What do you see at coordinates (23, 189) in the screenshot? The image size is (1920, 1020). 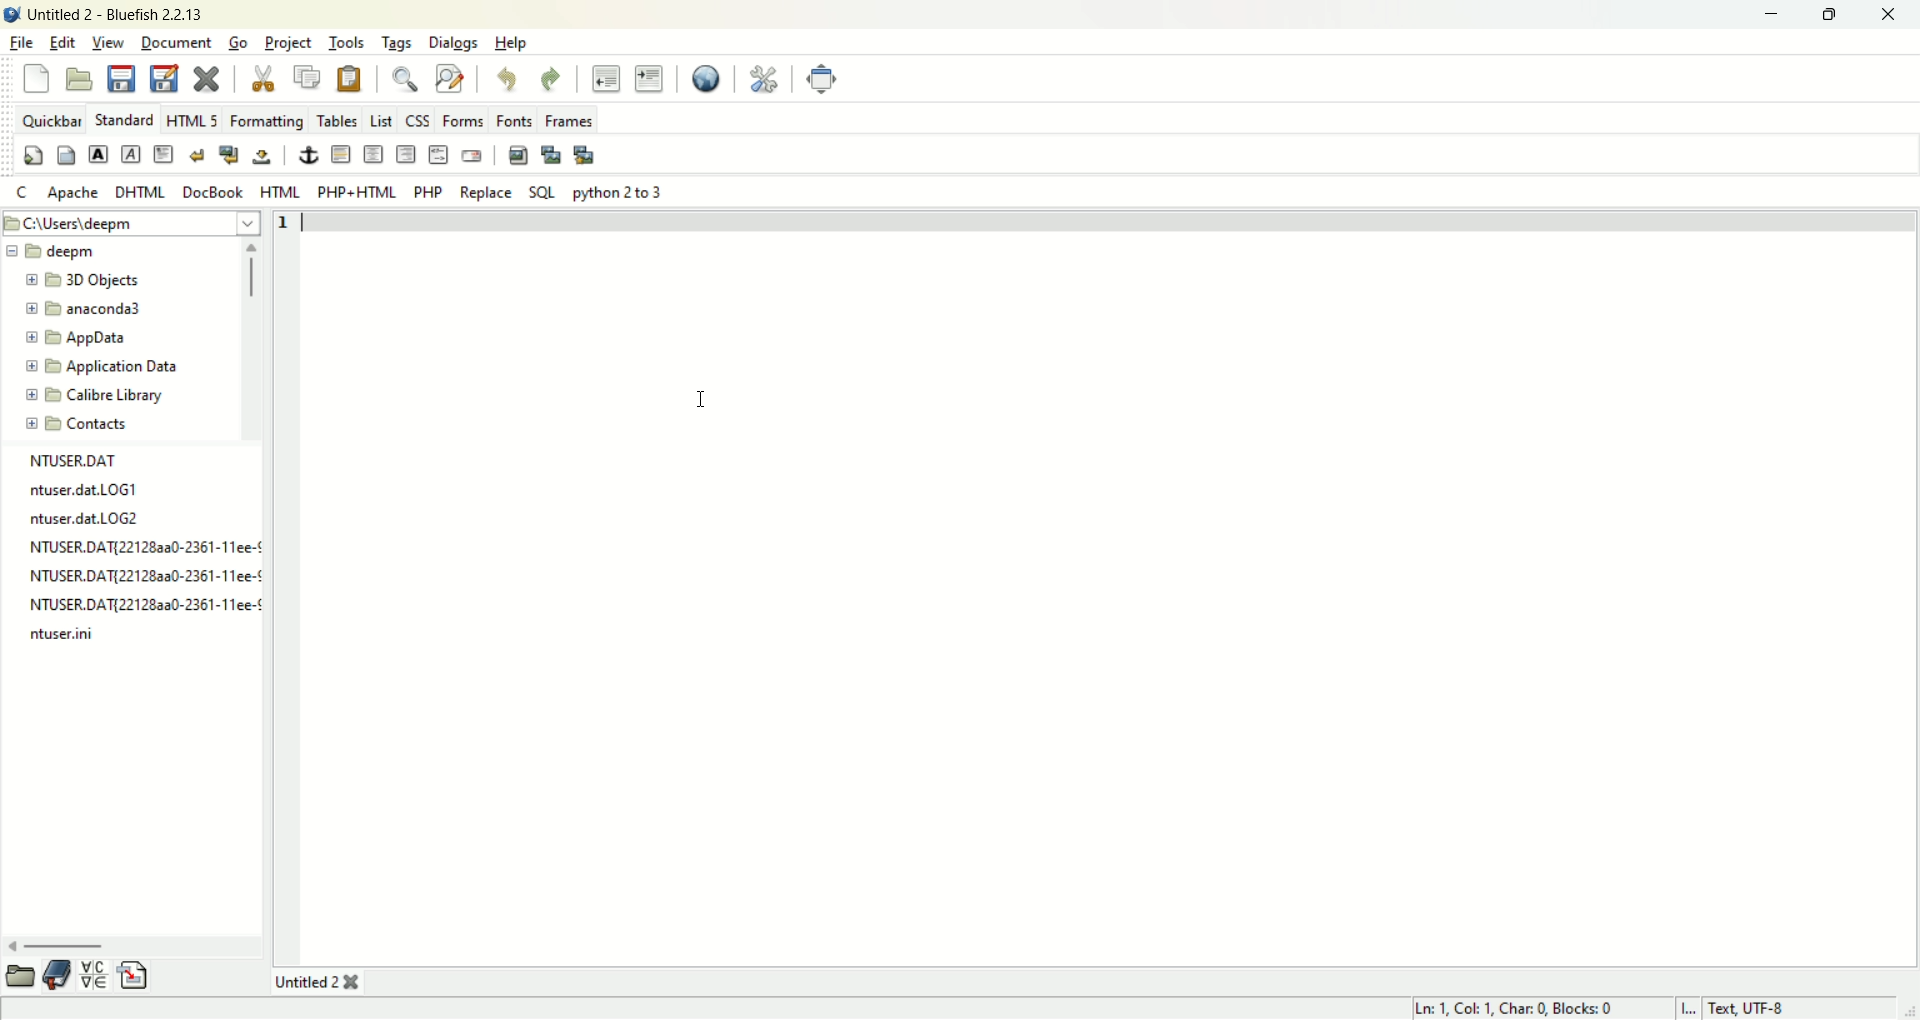 I see `C` at bounding box center [23, 189].